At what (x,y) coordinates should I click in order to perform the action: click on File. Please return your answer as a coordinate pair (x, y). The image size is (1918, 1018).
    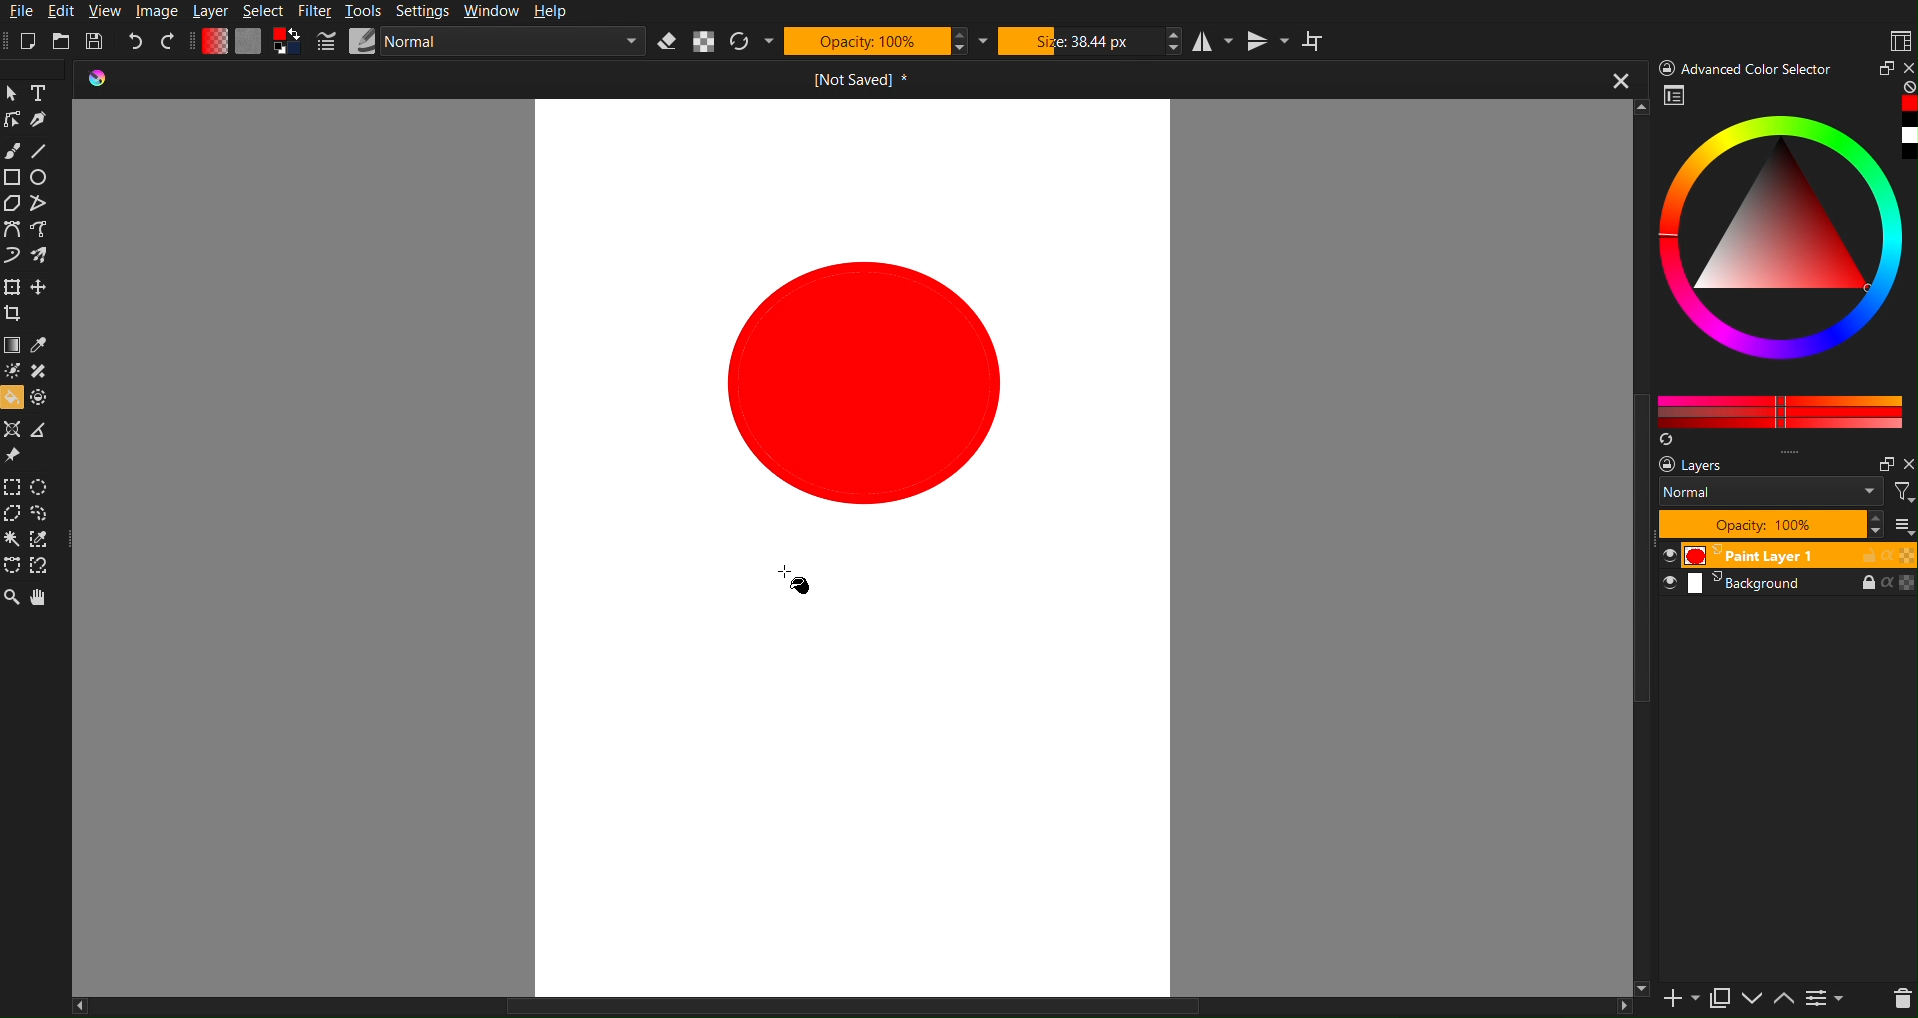
    Looking at the image, I should click on (19, 15).